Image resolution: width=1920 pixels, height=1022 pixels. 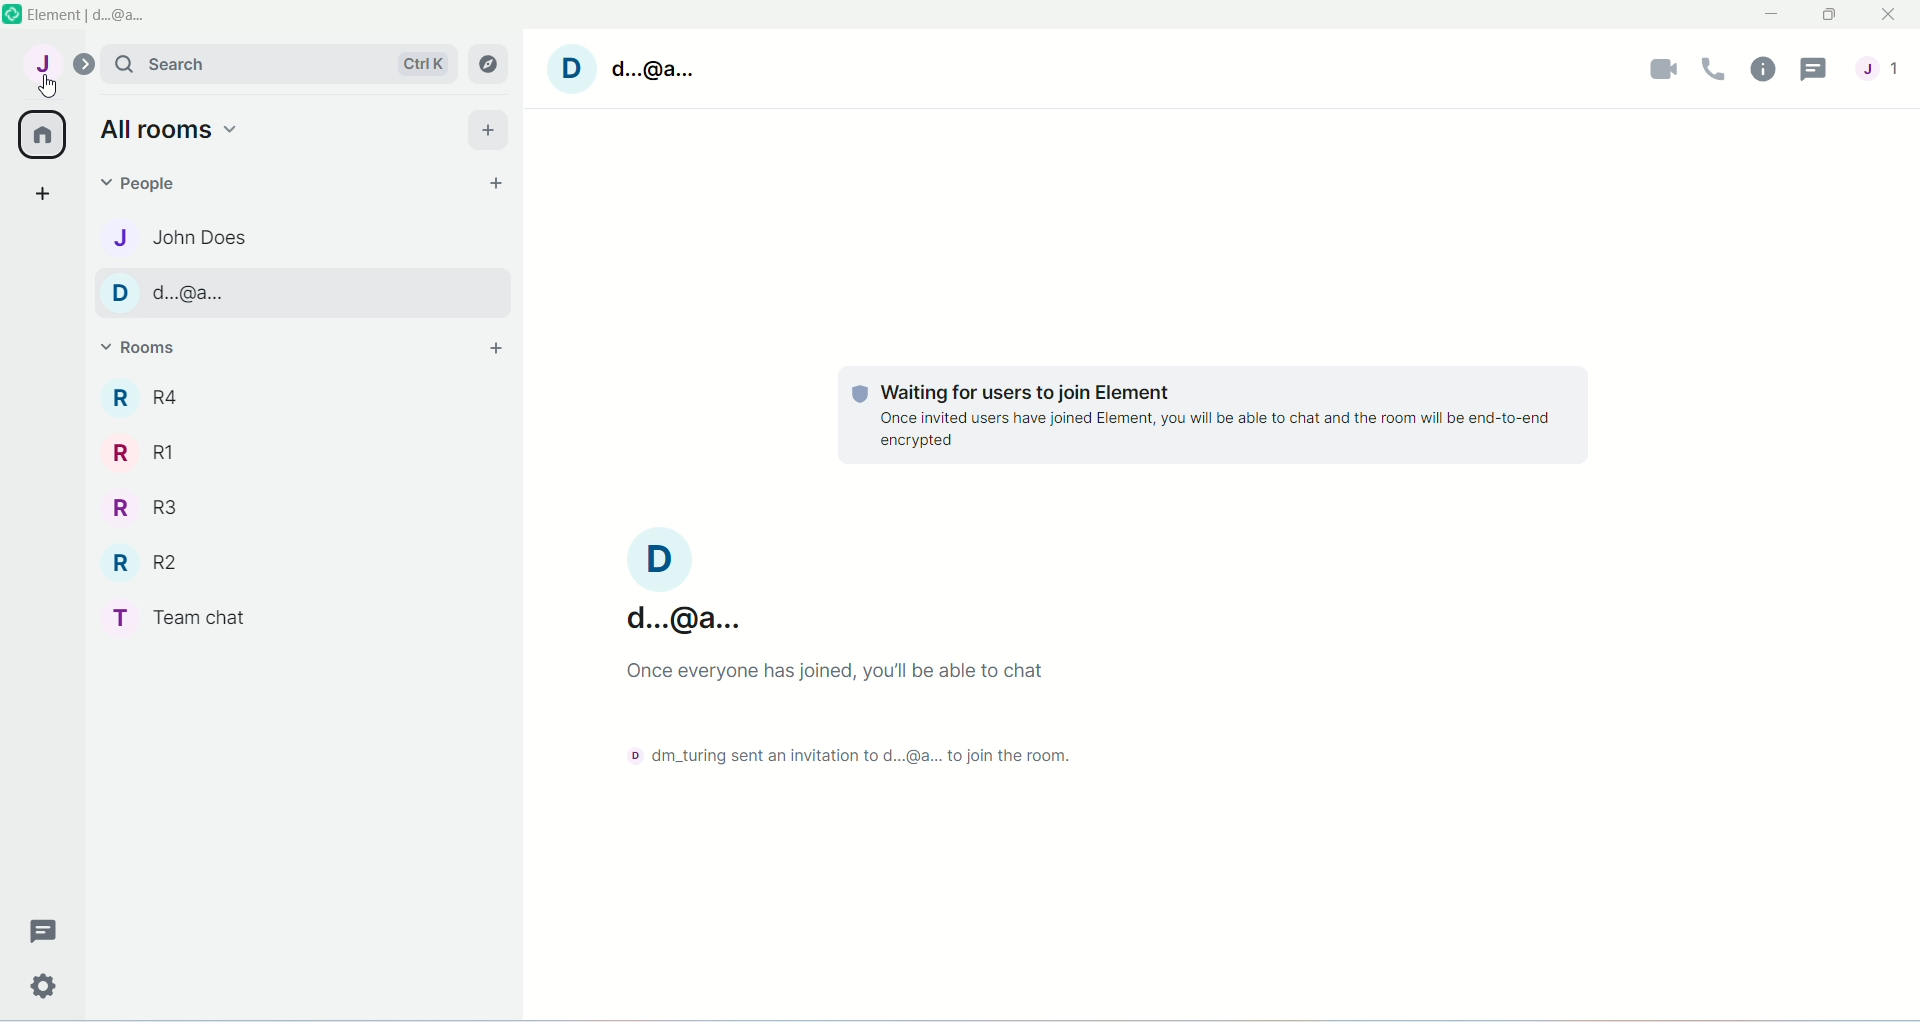 I want to click on Create a space, so click(x=35, y=191).